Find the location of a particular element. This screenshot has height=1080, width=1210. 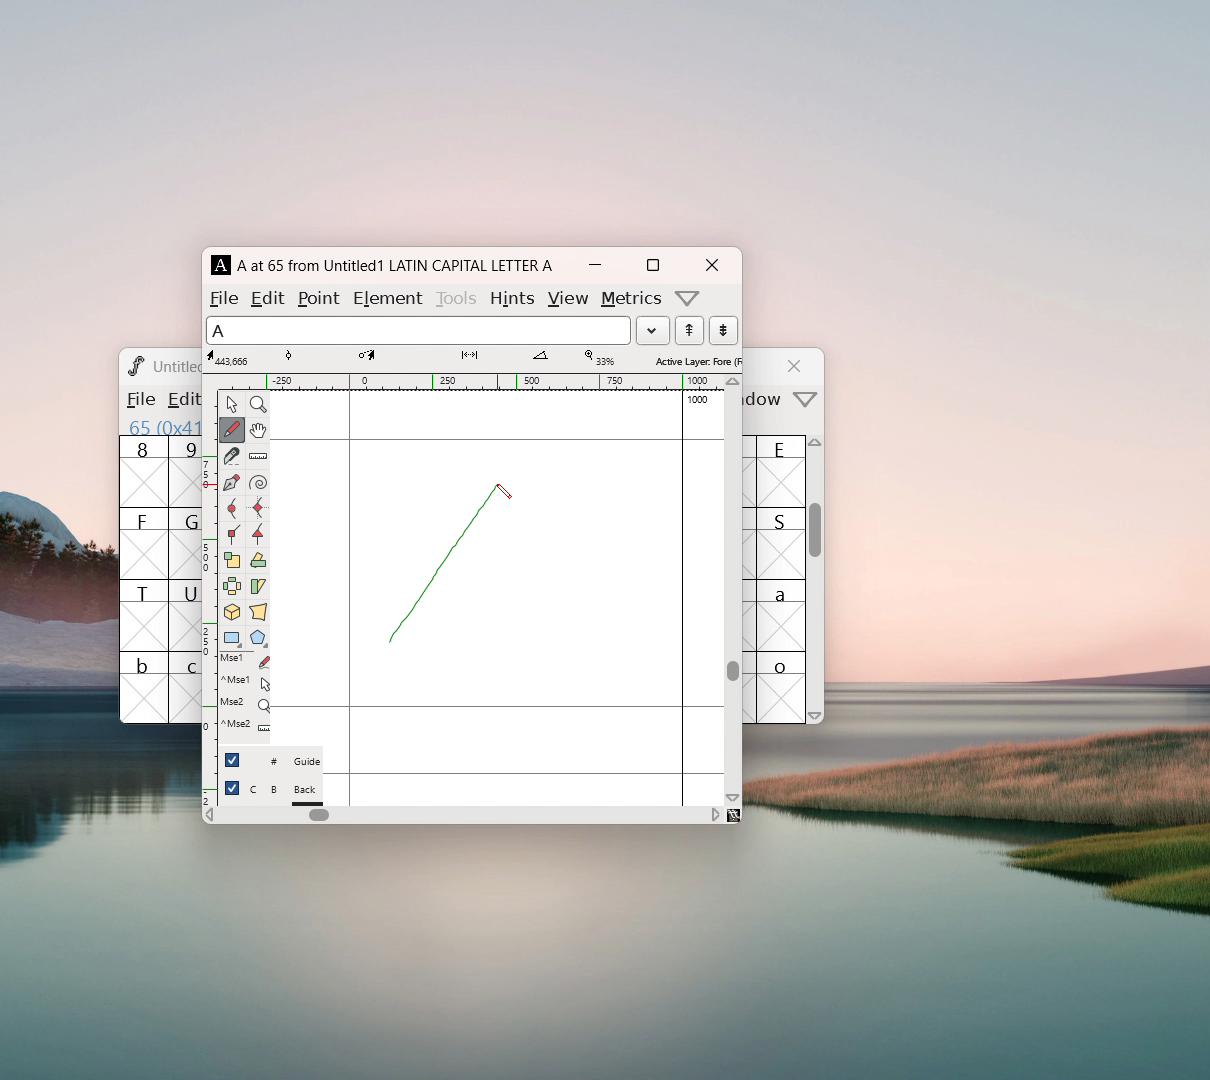

tools is located at coordinates (458, 296).